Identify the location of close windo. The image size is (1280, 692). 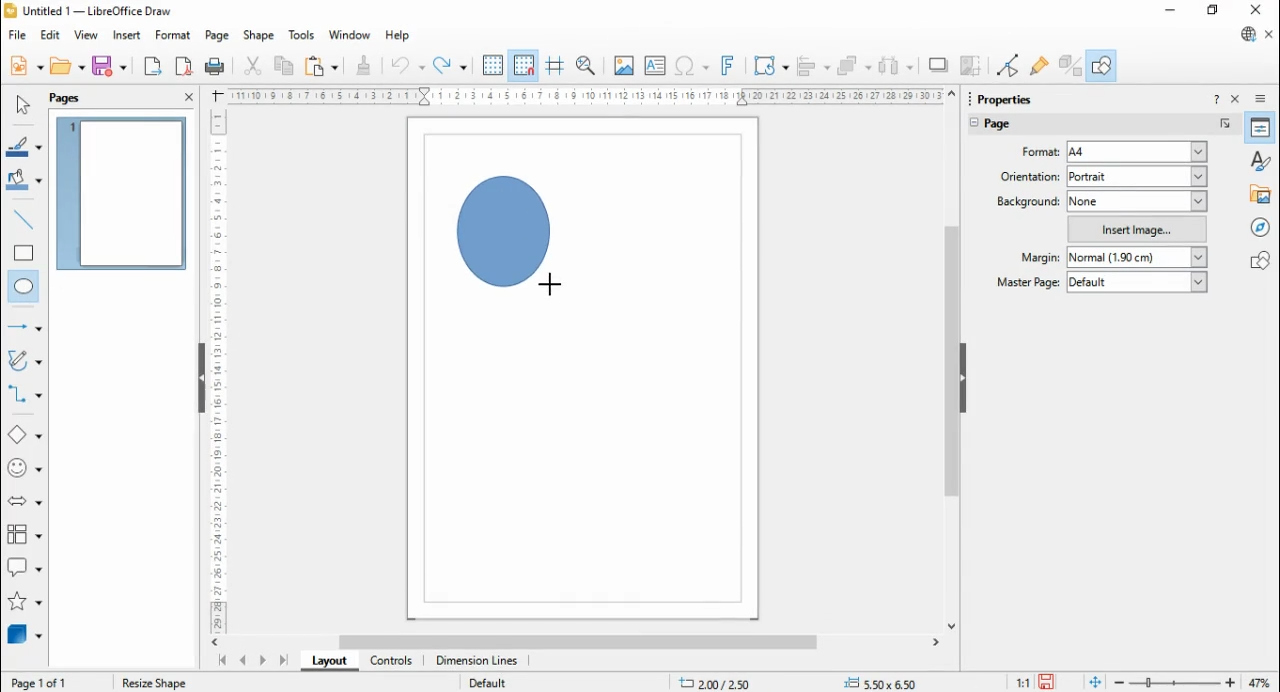
(1259, 11).